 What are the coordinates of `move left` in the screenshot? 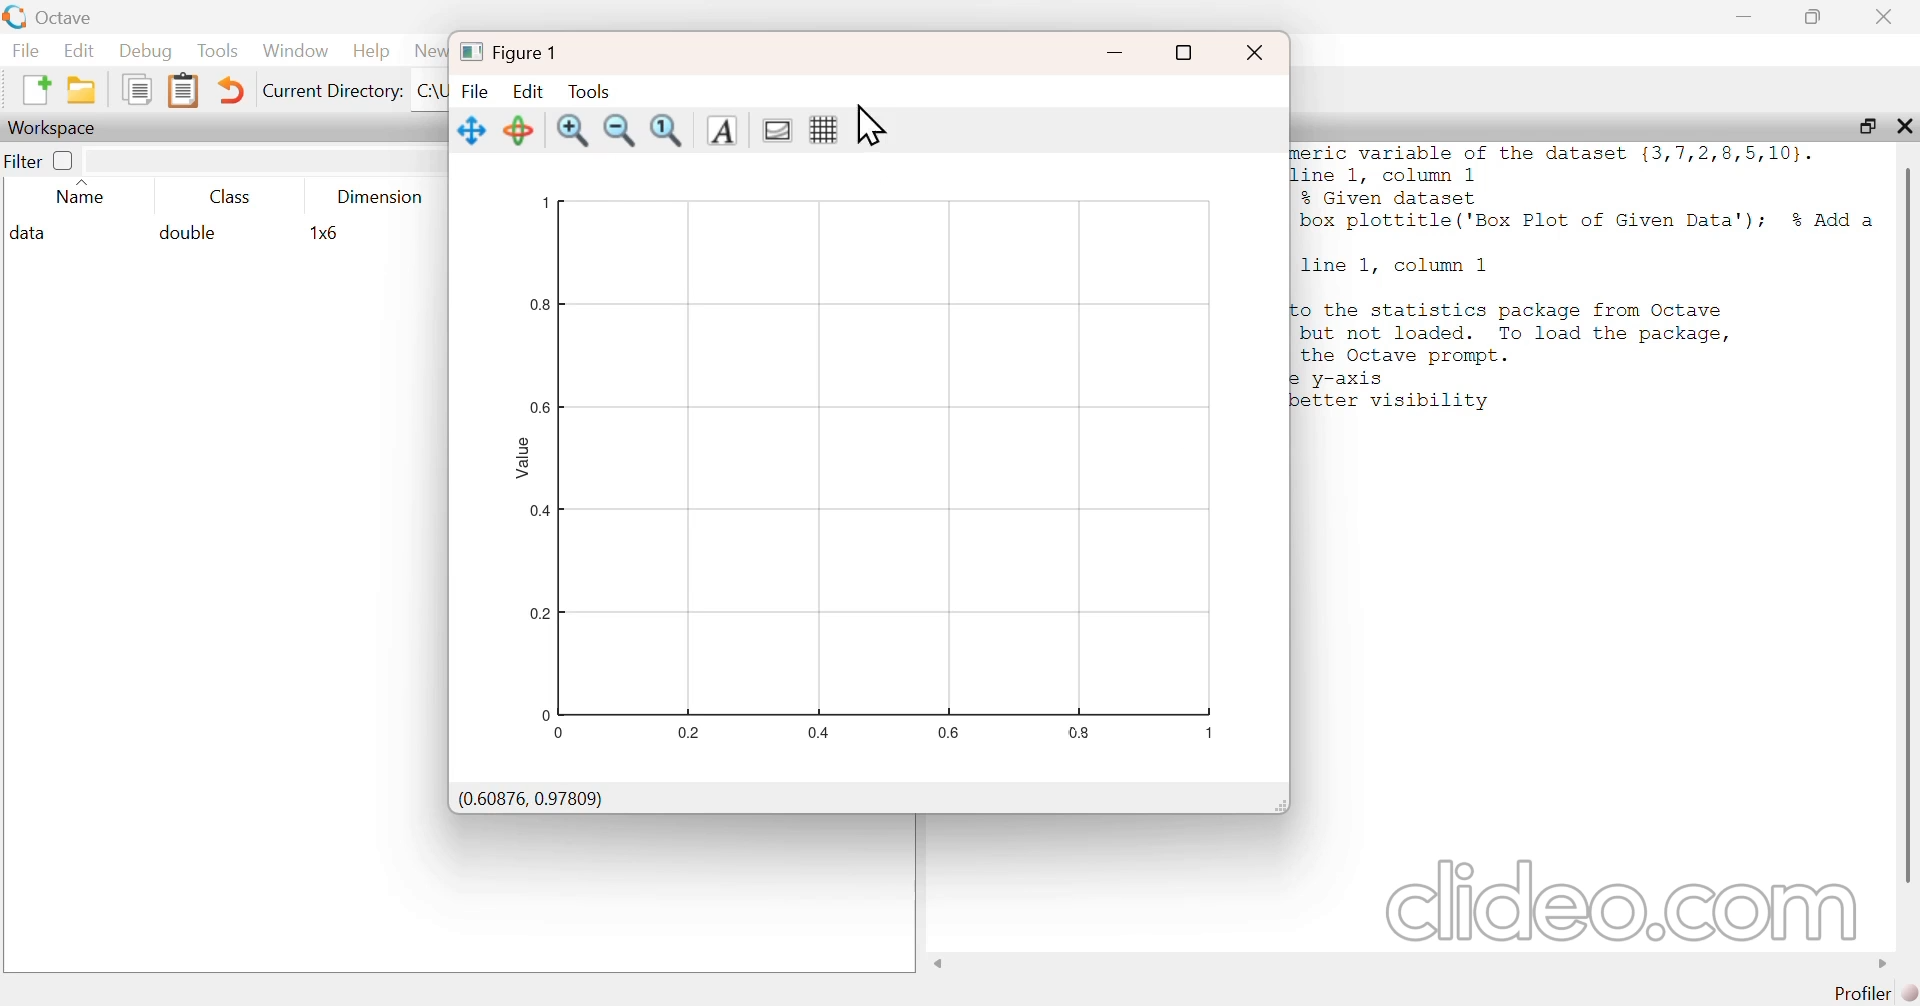 It's located at (942, 963).